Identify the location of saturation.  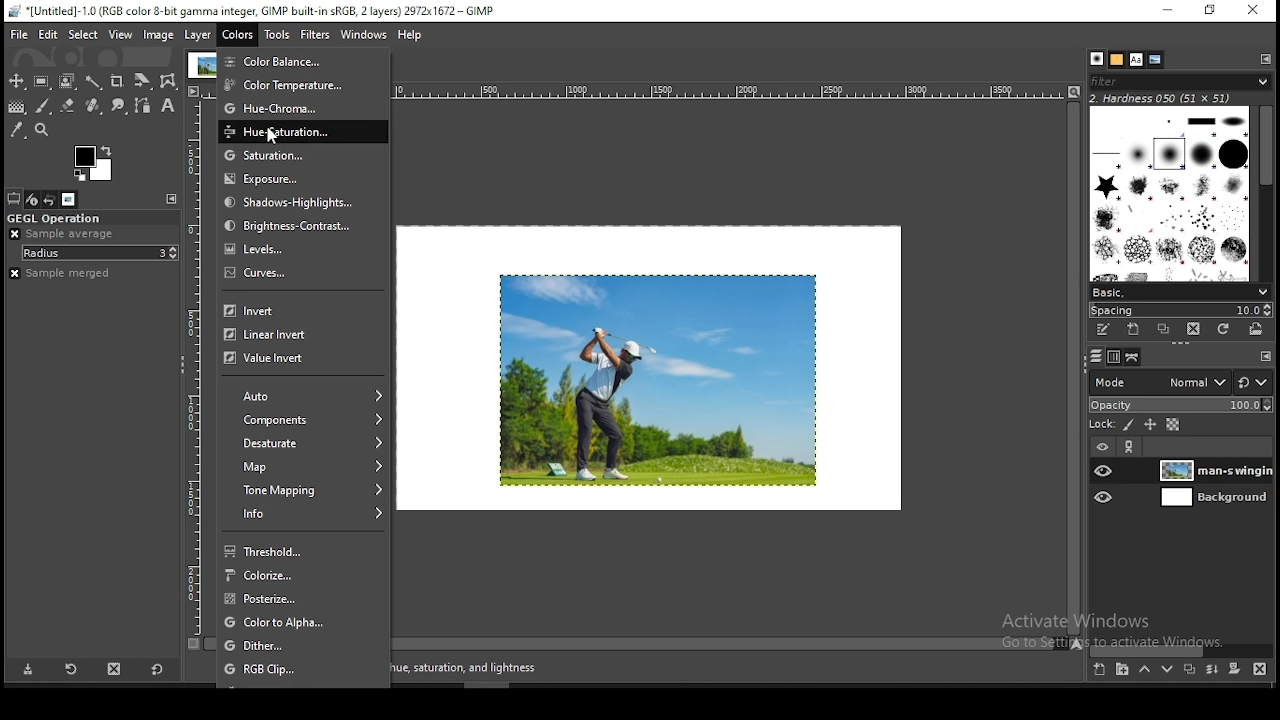
(304, 156).